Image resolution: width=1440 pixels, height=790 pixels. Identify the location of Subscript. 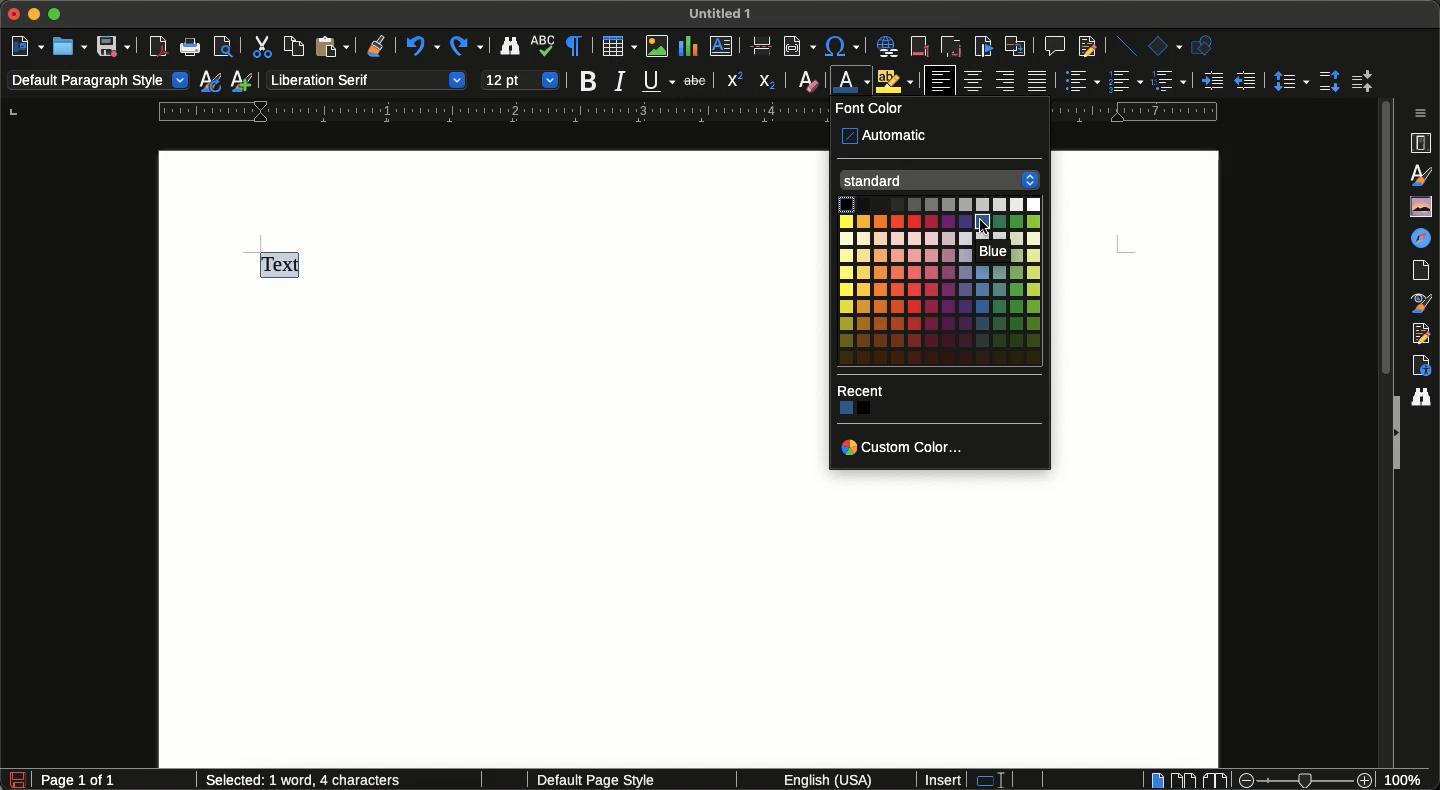
(768, 82).